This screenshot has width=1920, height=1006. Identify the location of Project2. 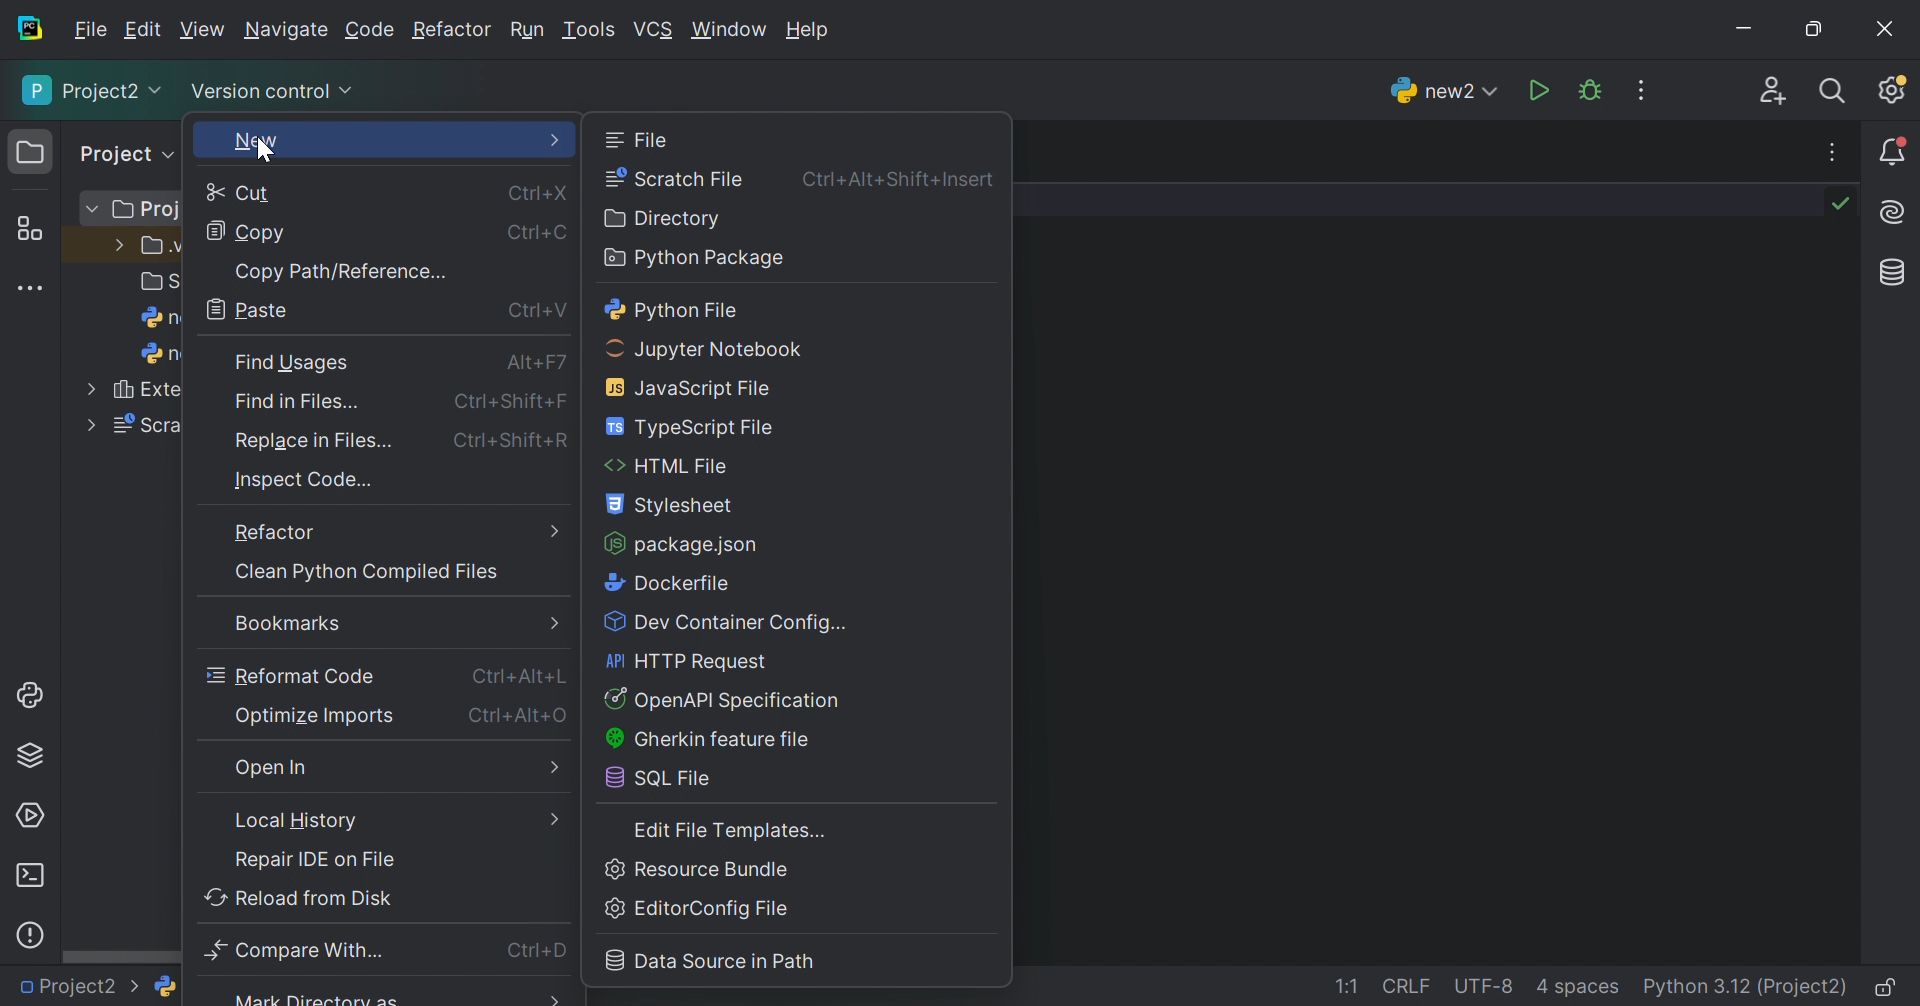
(94, 91).